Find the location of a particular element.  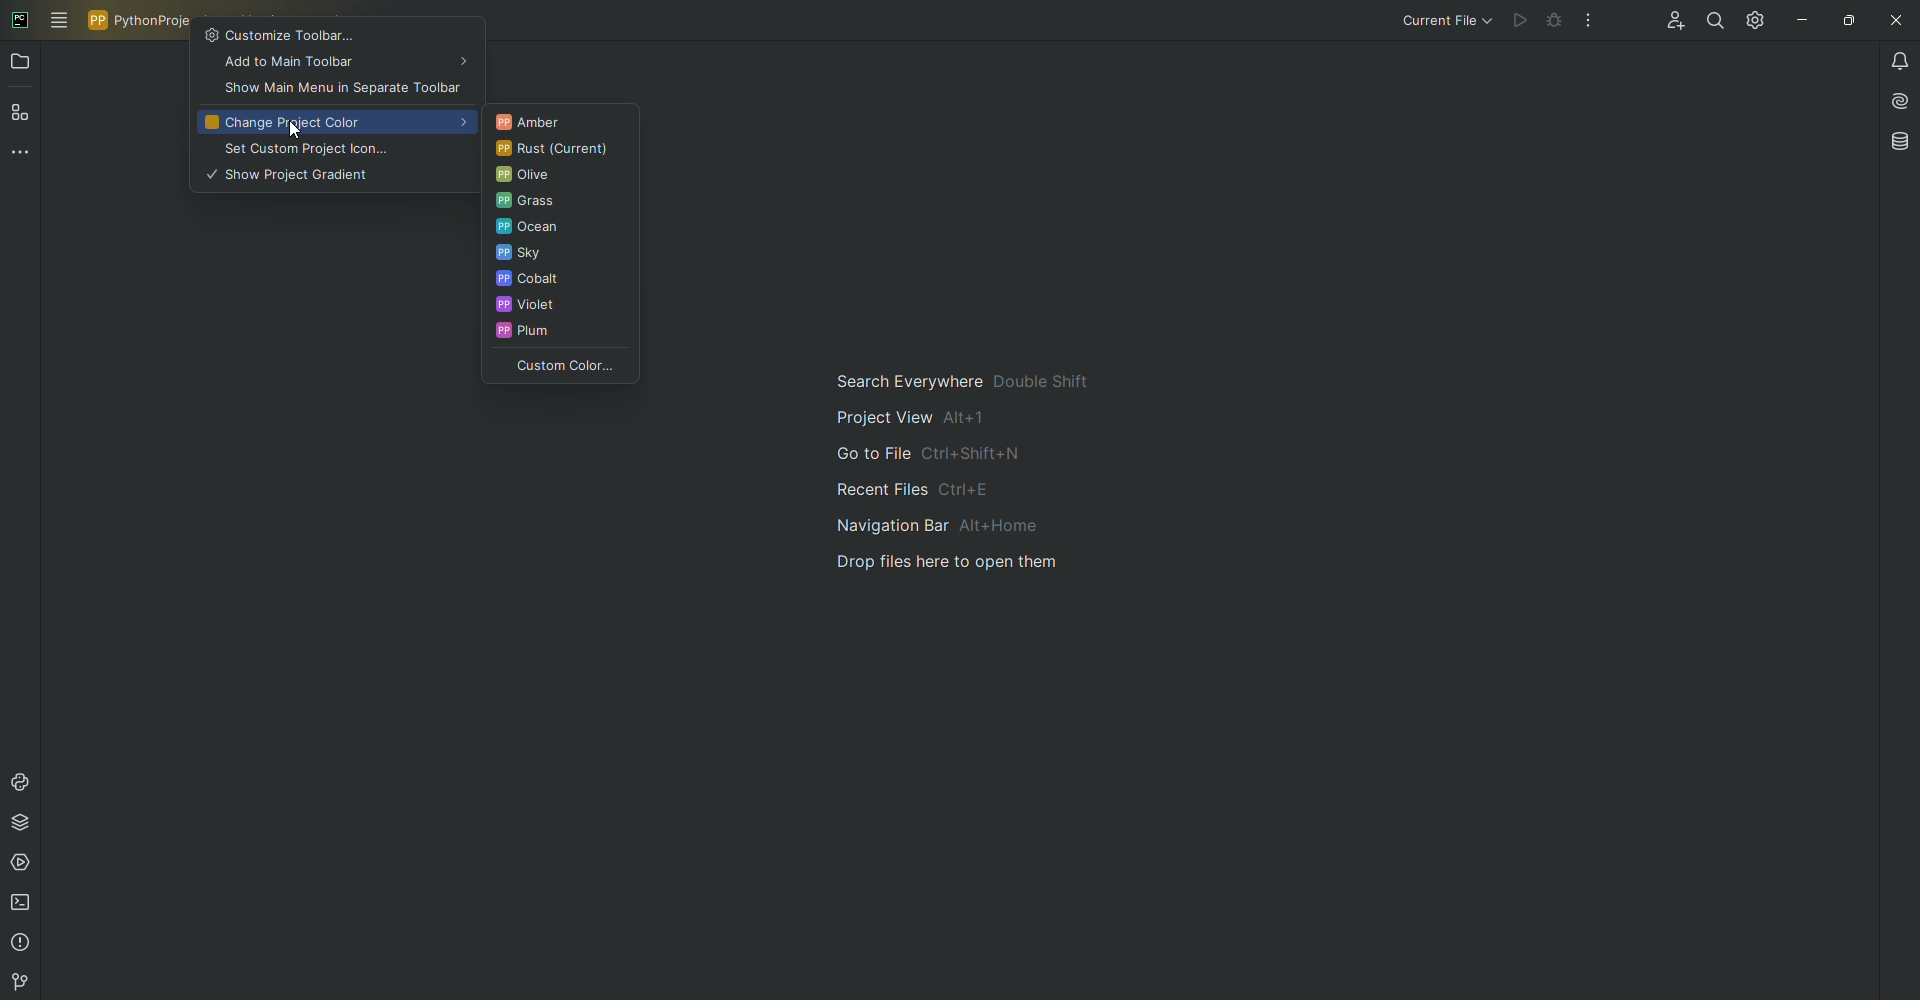

Show Project Gradient is located at coordinates (334, 176).